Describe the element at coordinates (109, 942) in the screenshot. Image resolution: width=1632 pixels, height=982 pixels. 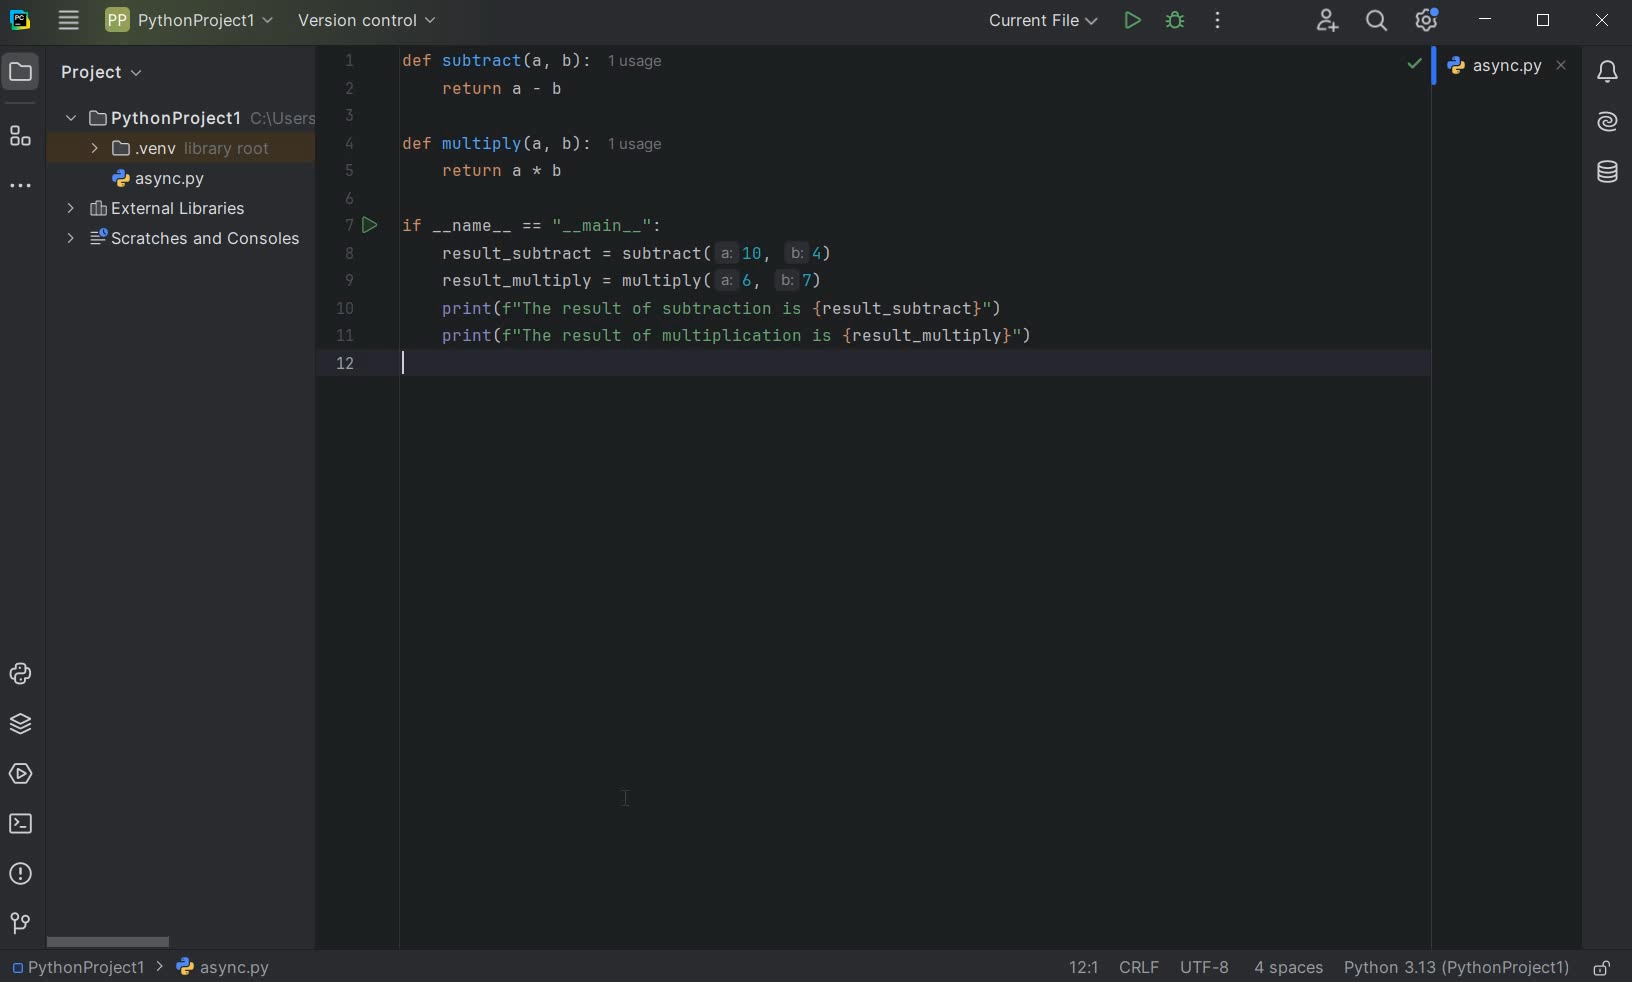
I see `srollbar` at that location.